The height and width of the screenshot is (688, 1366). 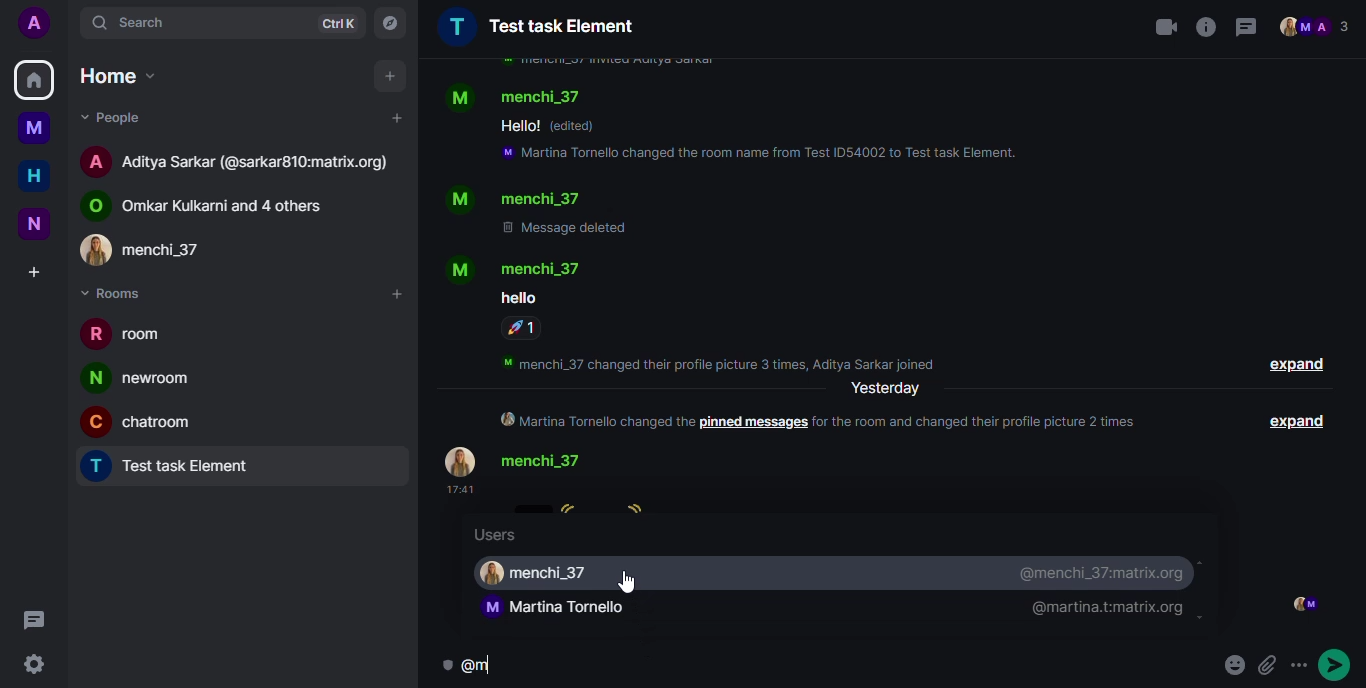 What do you see at coordinates (240, 160) in the screenshot?
I see `contact` at bounding box center [240, 160].